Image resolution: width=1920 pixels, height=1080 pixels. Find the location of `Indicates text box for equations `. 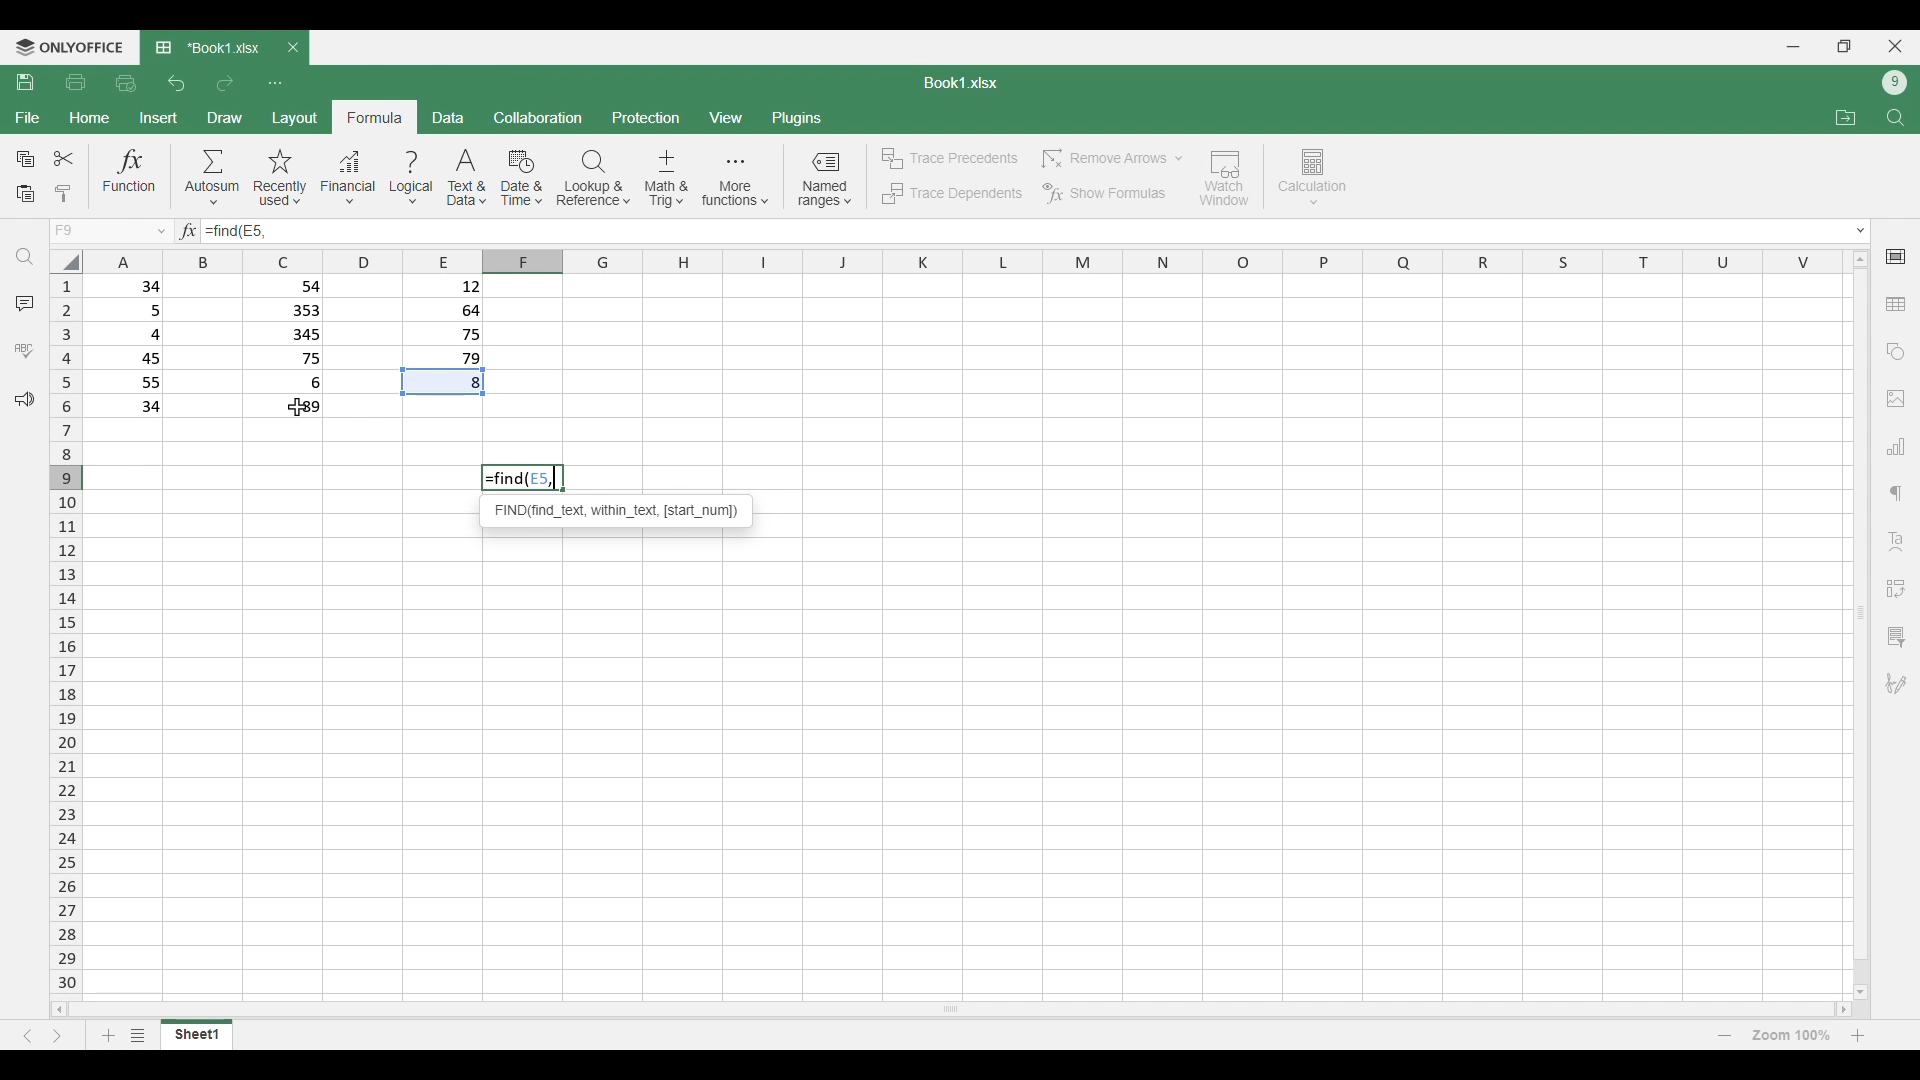

Indicates text box for equations  is located at coordinates (186, 231).